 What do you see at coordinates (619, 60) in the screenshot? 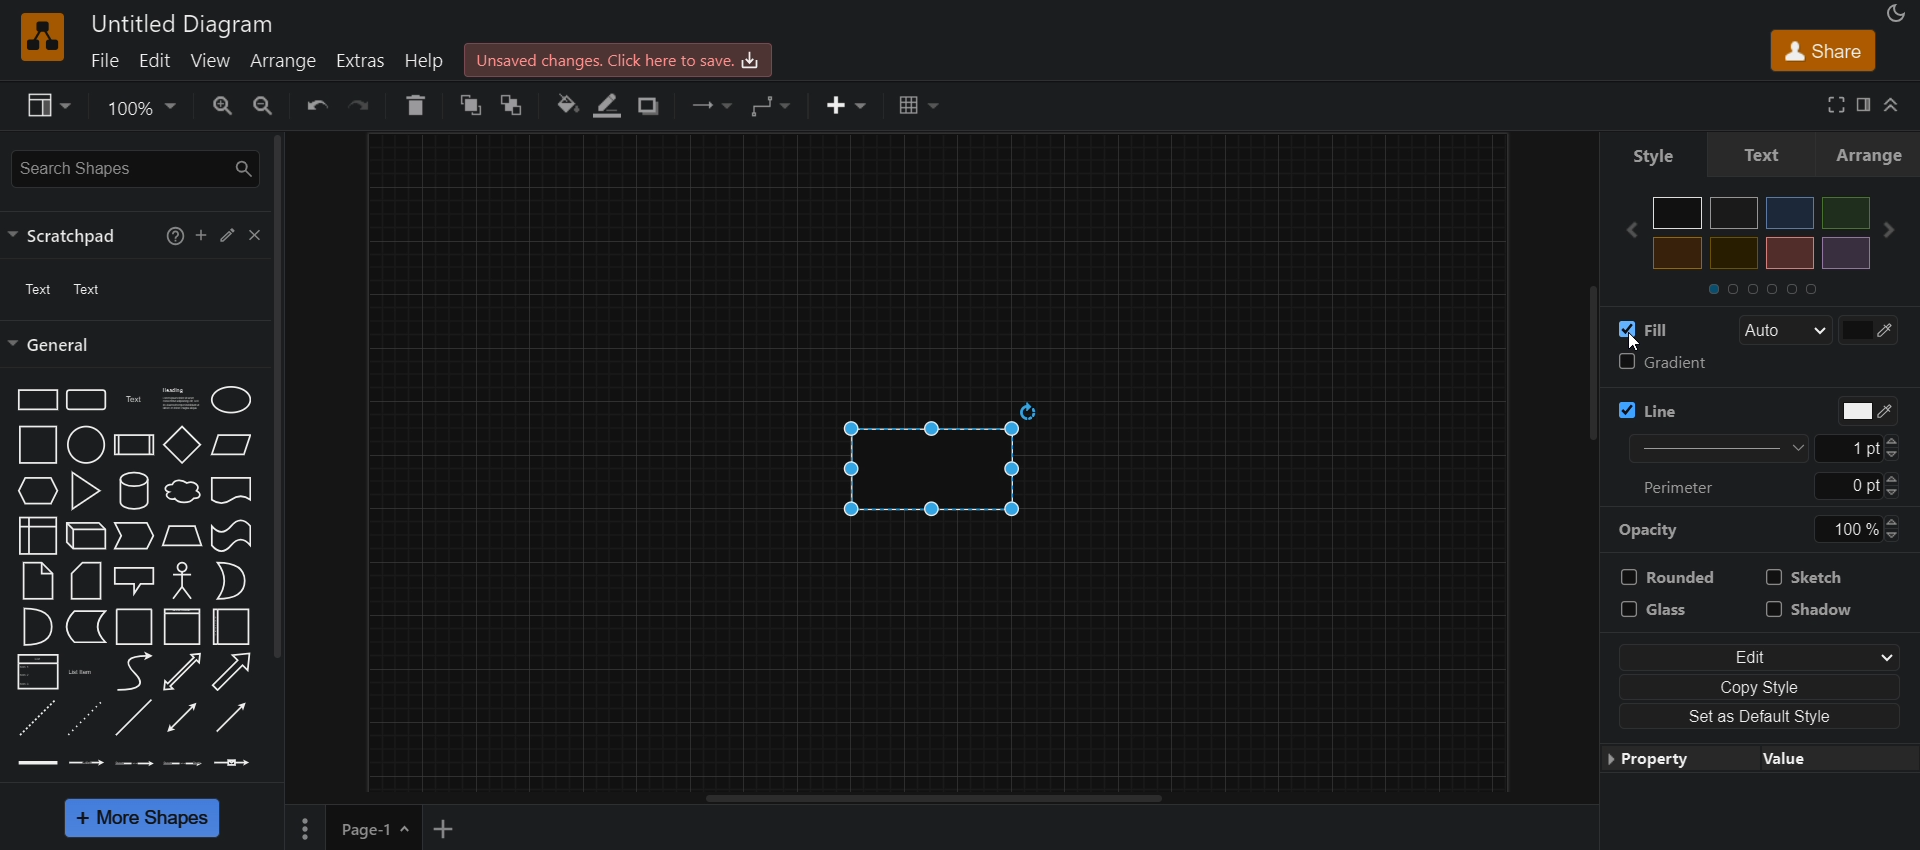
I see `click here here to save` at bounding box center [619, 60].